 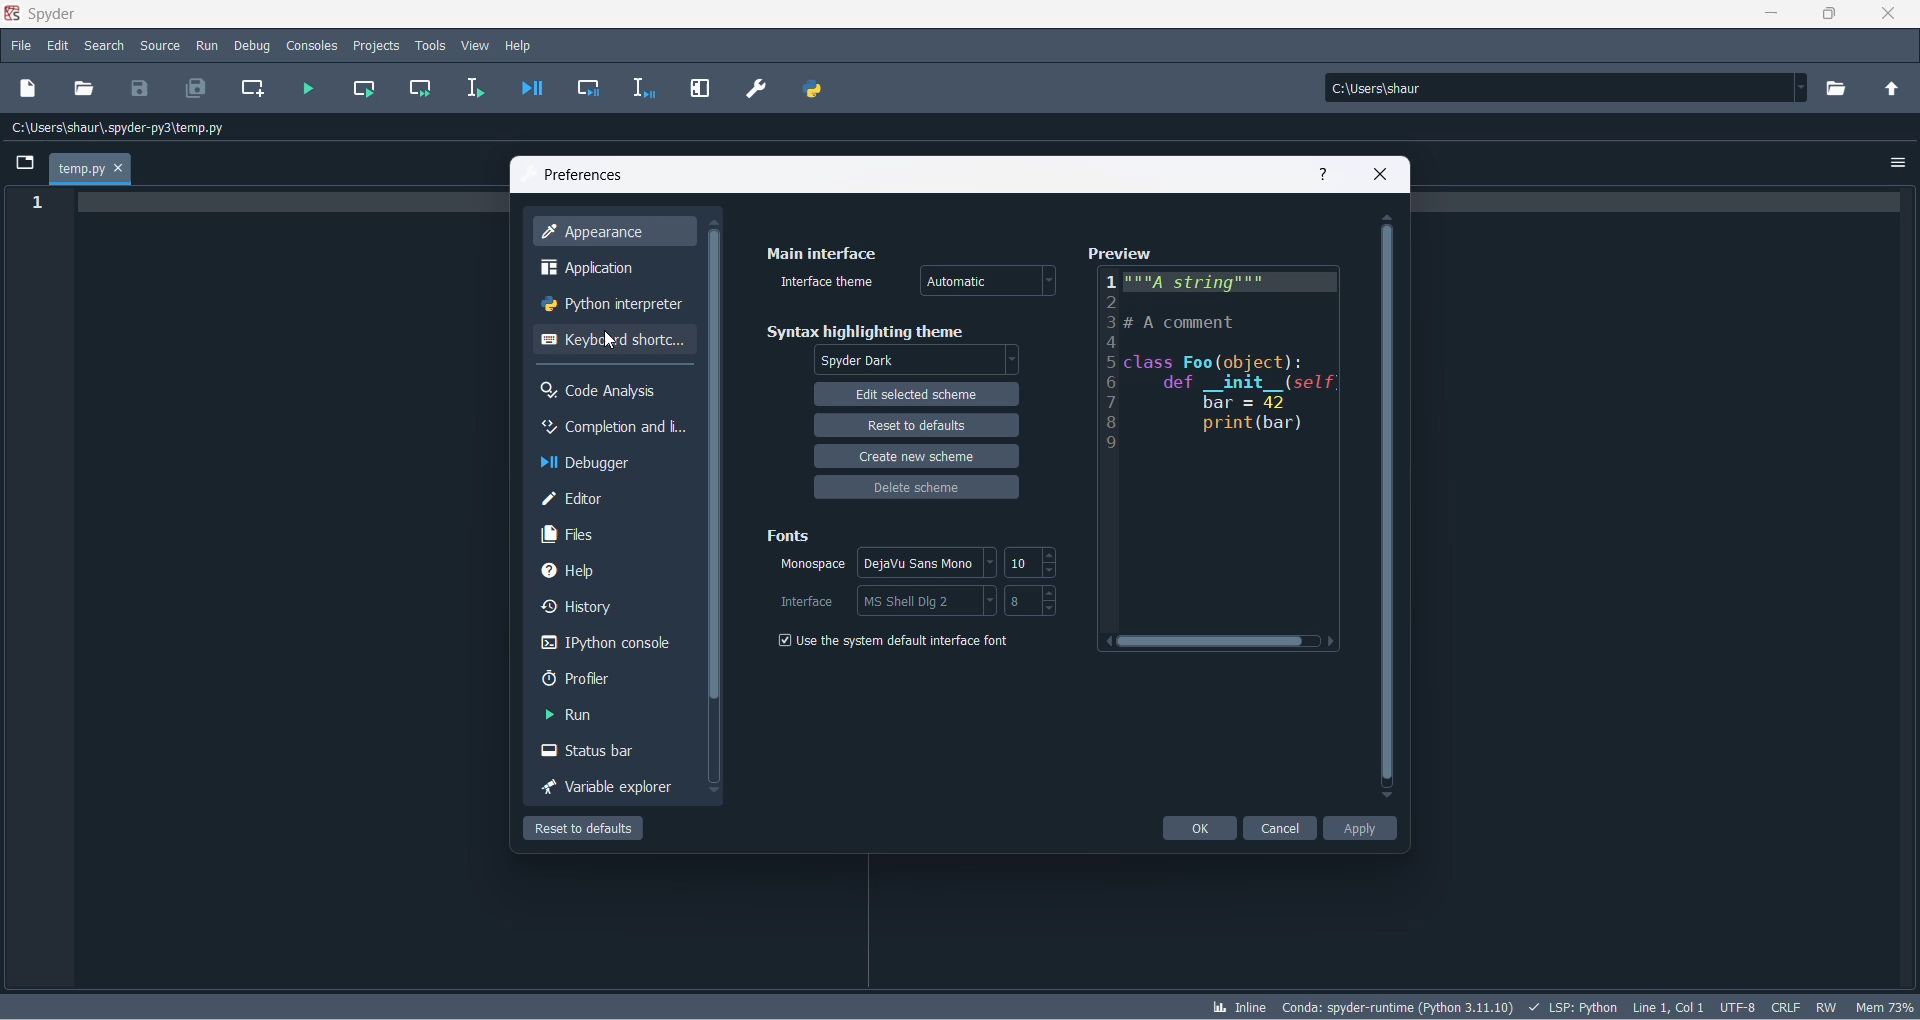 What do you see at coordinates (1573, 1006) in the screenshot?
I see `script` at bounding box center [1573, 1006].